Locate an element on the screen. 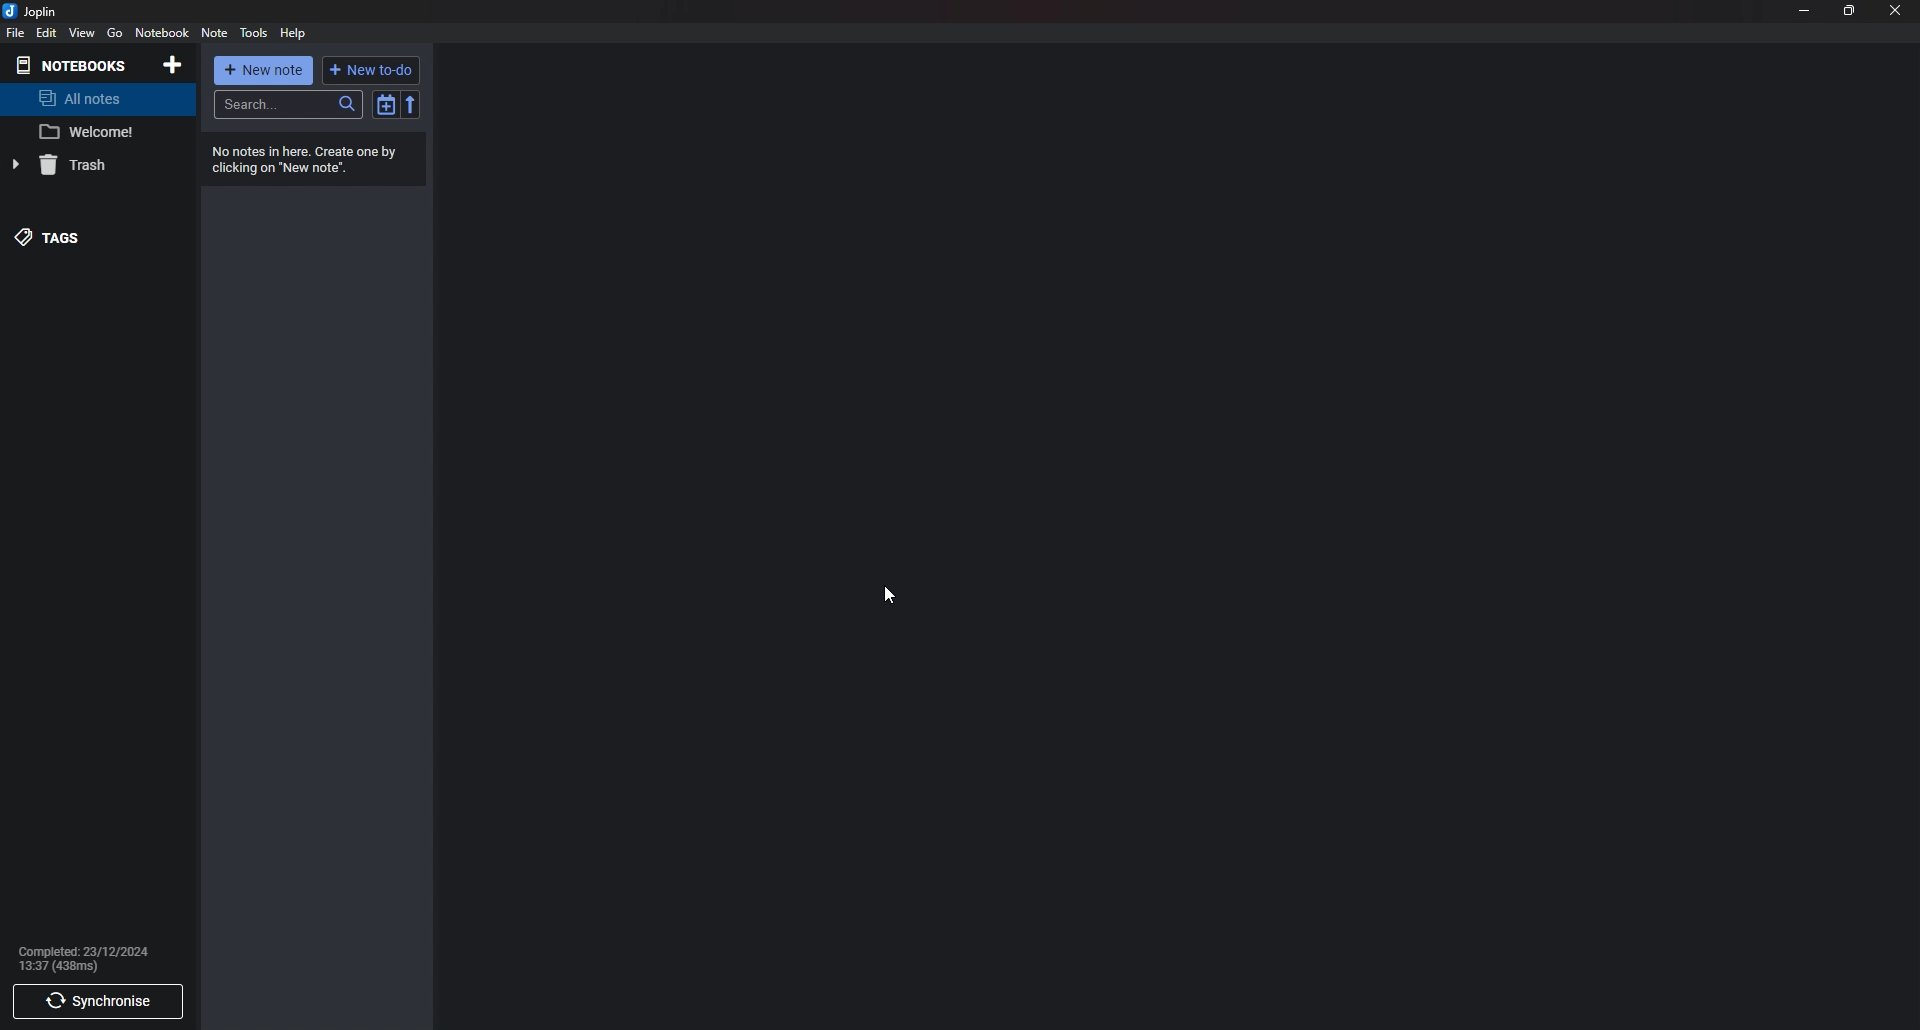  new to do is located at coordinates (373, 71).